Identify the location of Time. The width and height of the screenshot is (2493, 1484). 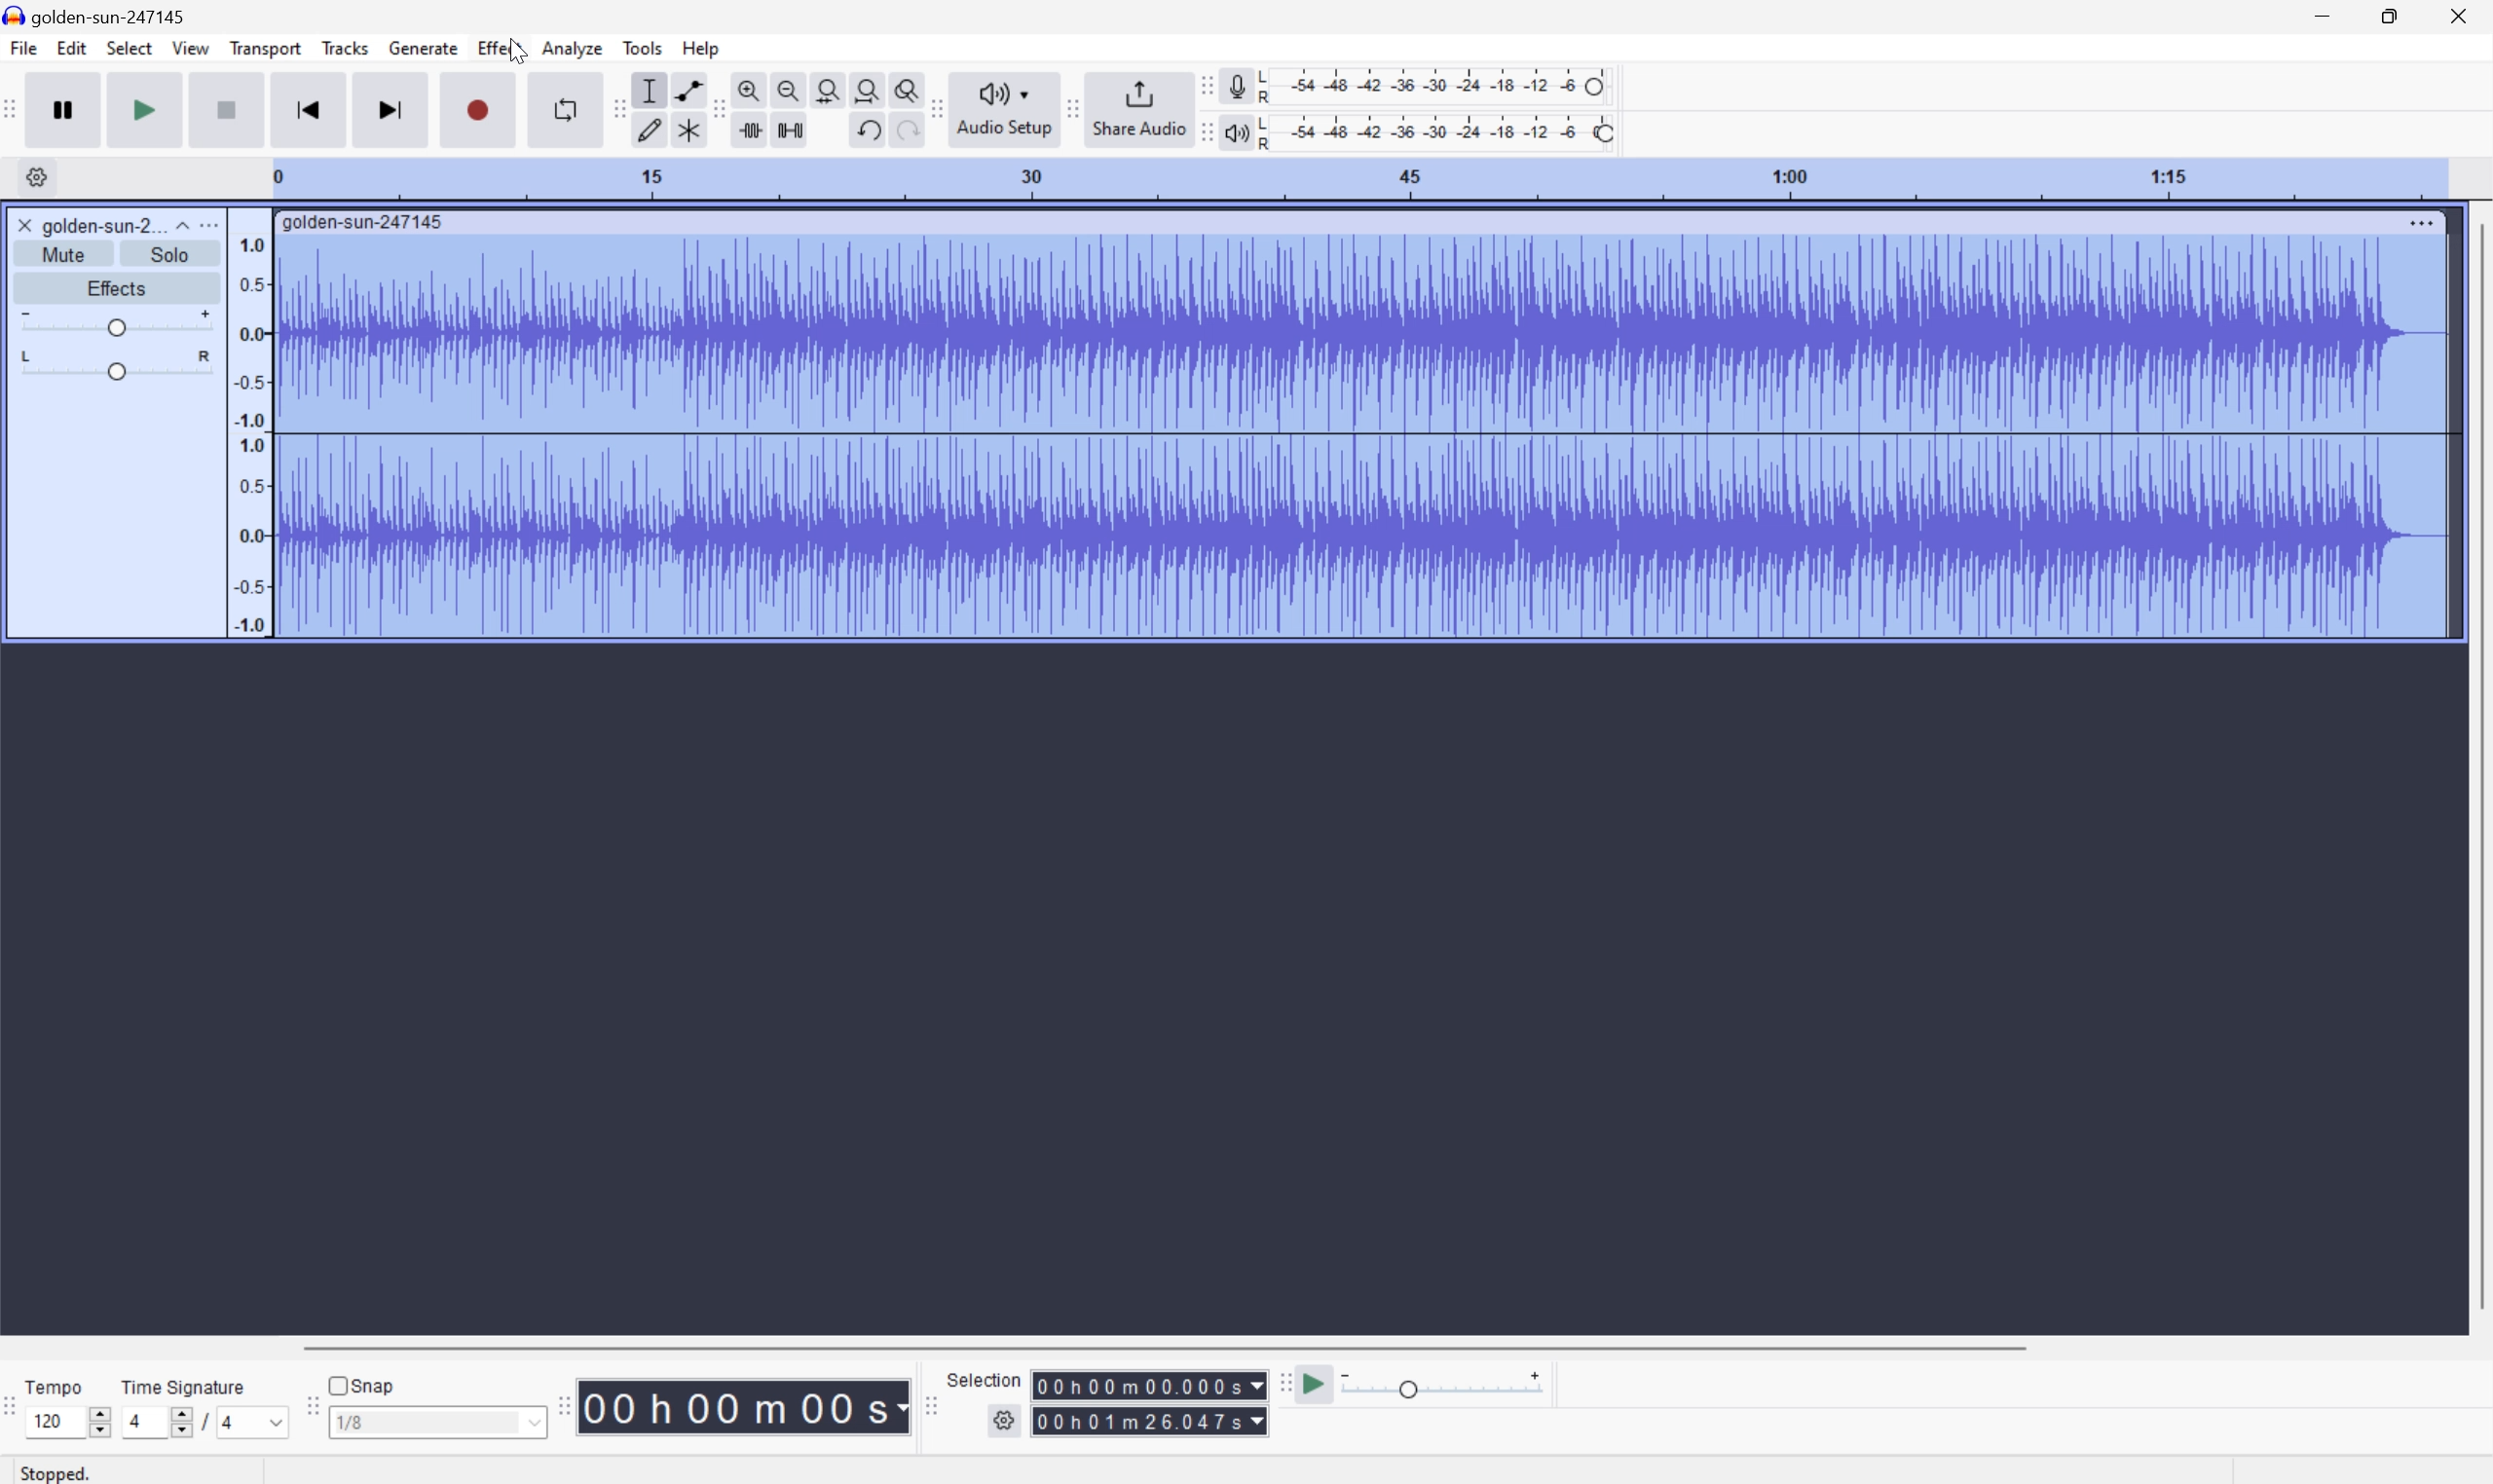
(745, 1404).